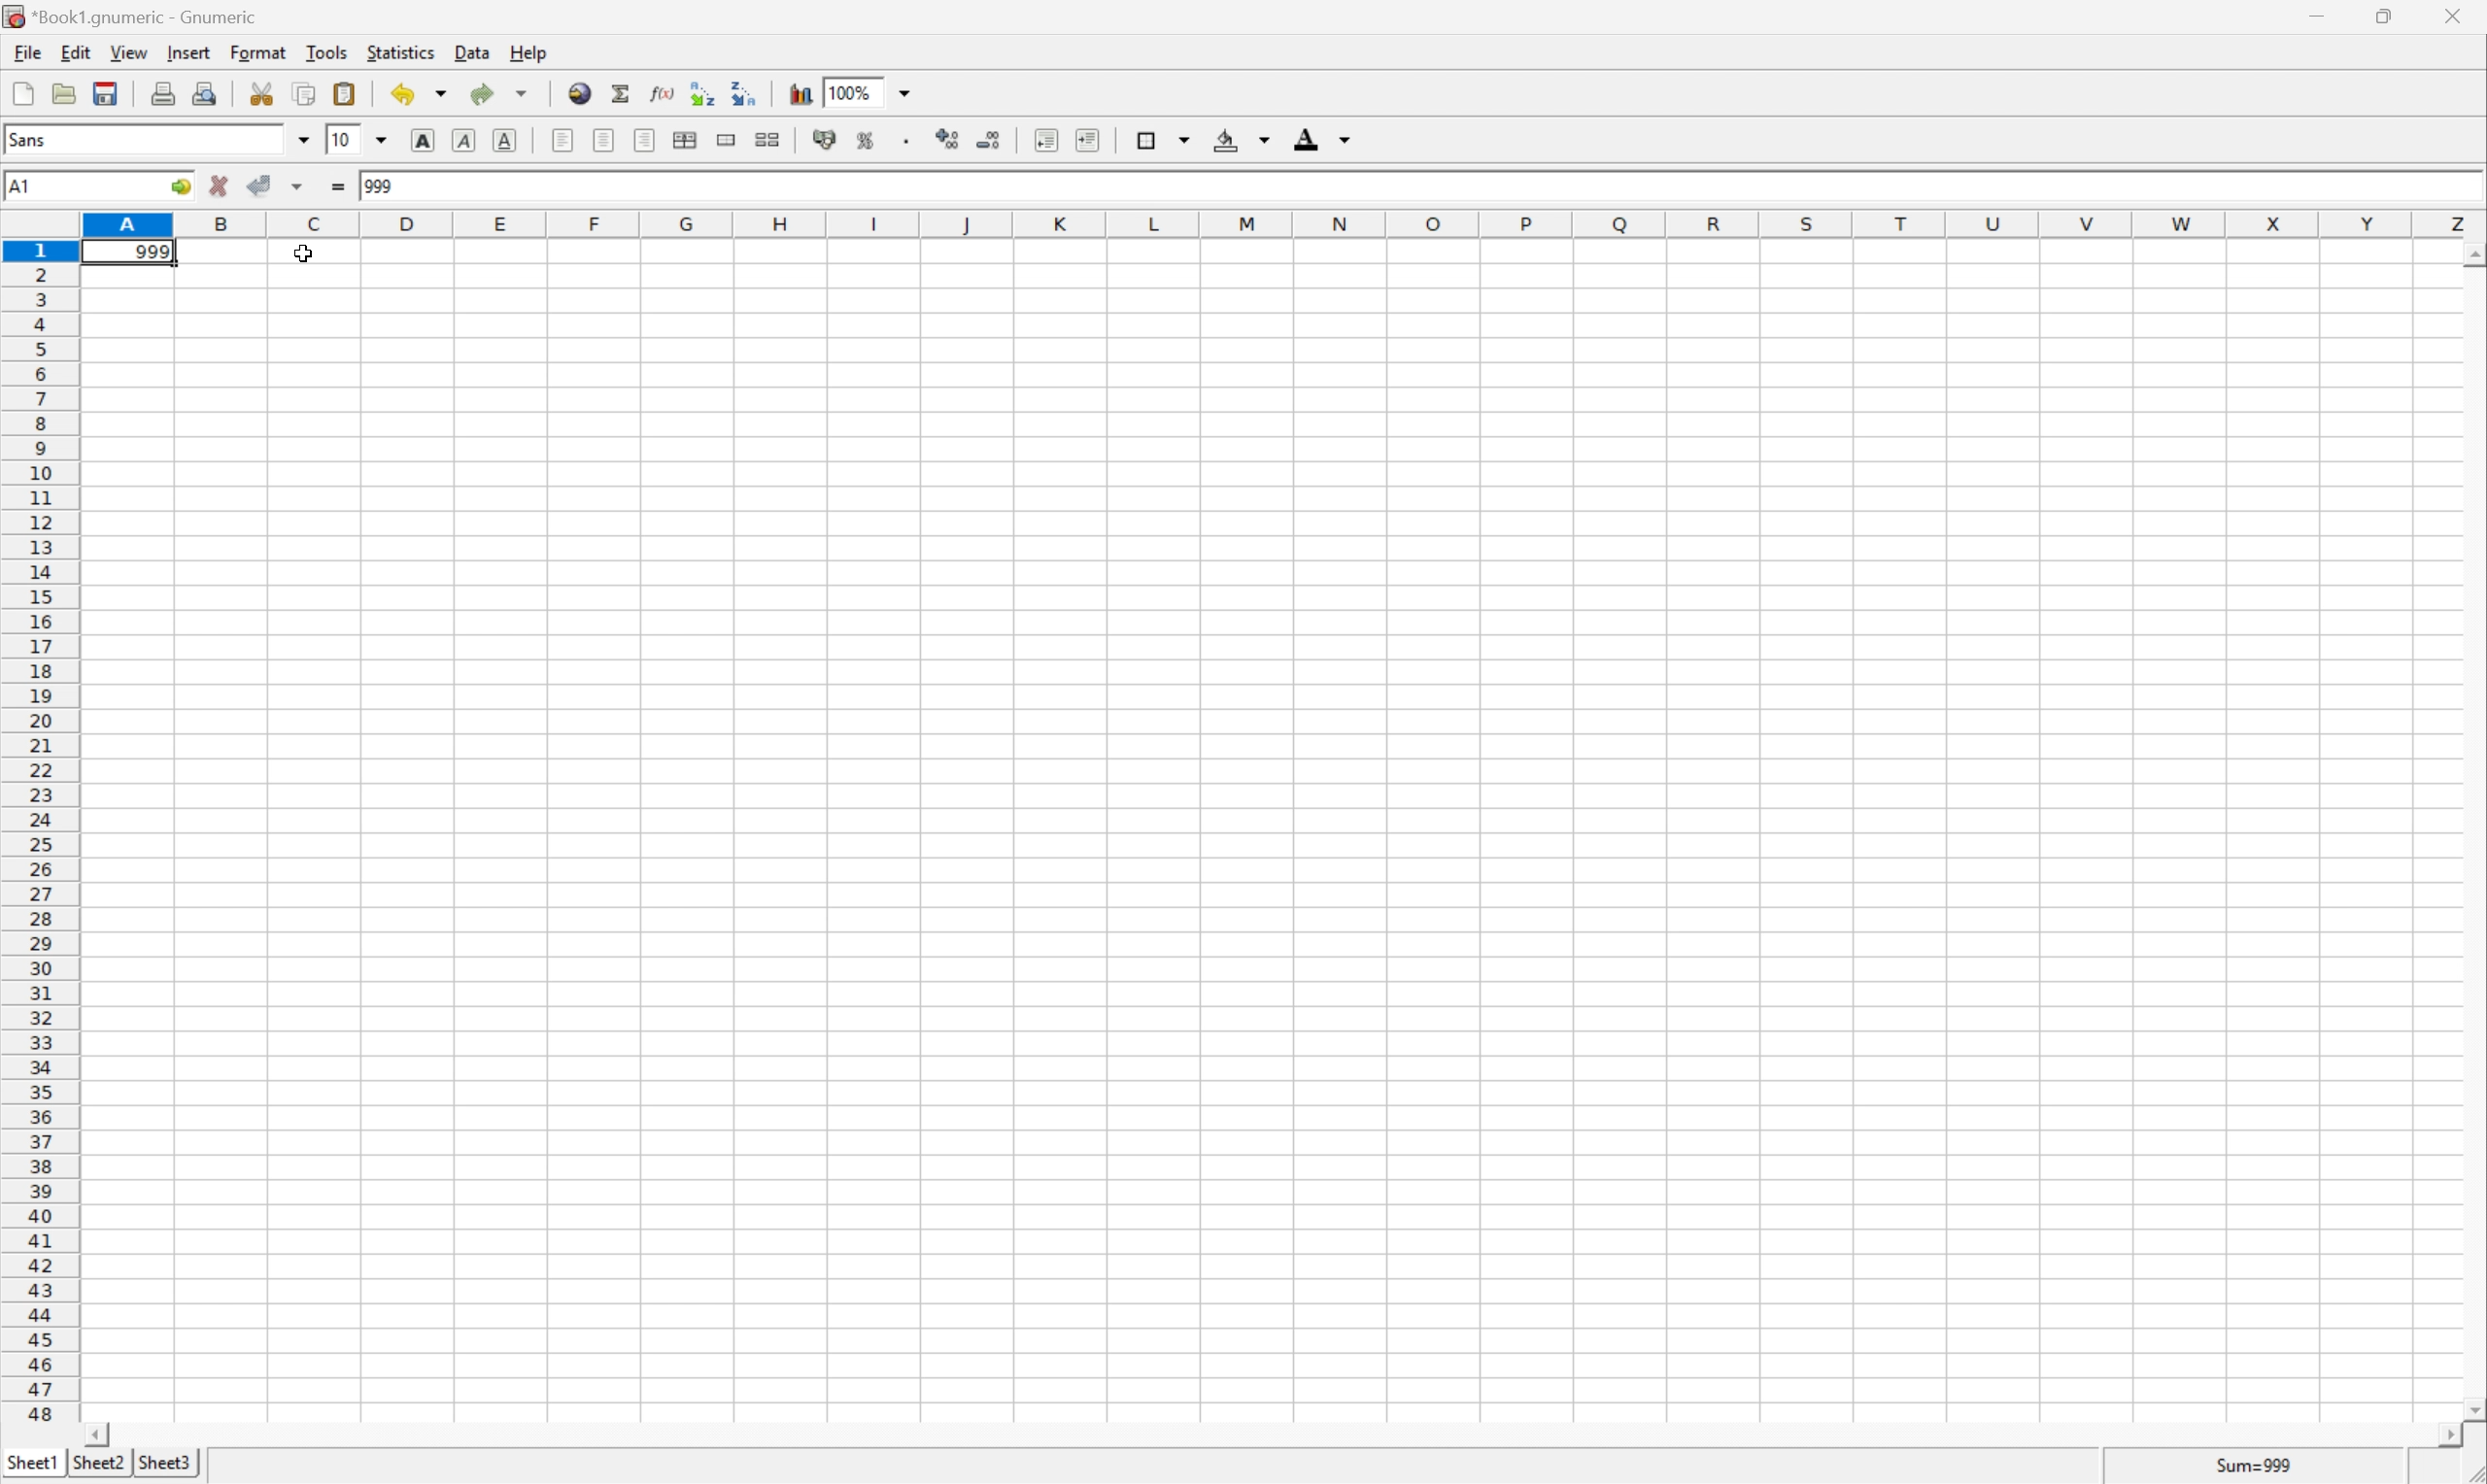  Describe the element at coordinates (2471, 1412) in the screenshot. I see `scroll down` at that location.